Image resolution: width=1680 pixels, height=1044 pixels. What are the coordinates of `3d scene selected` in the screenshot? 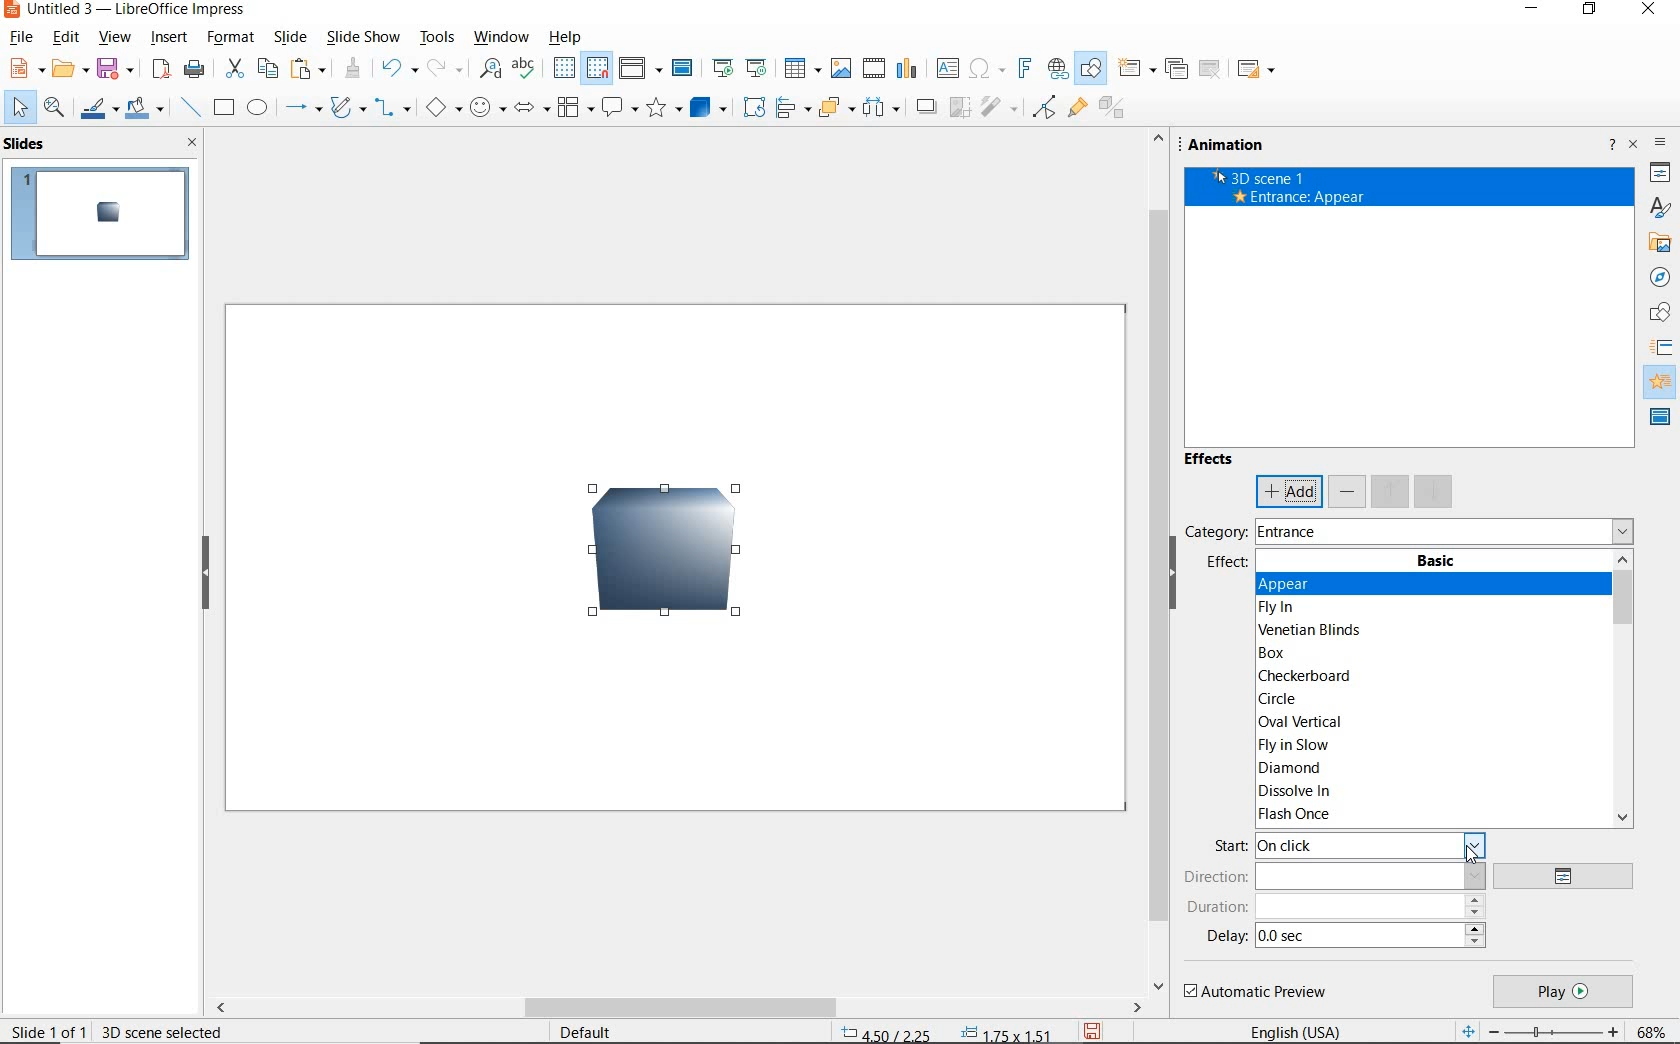 It's located at (162, 1031).